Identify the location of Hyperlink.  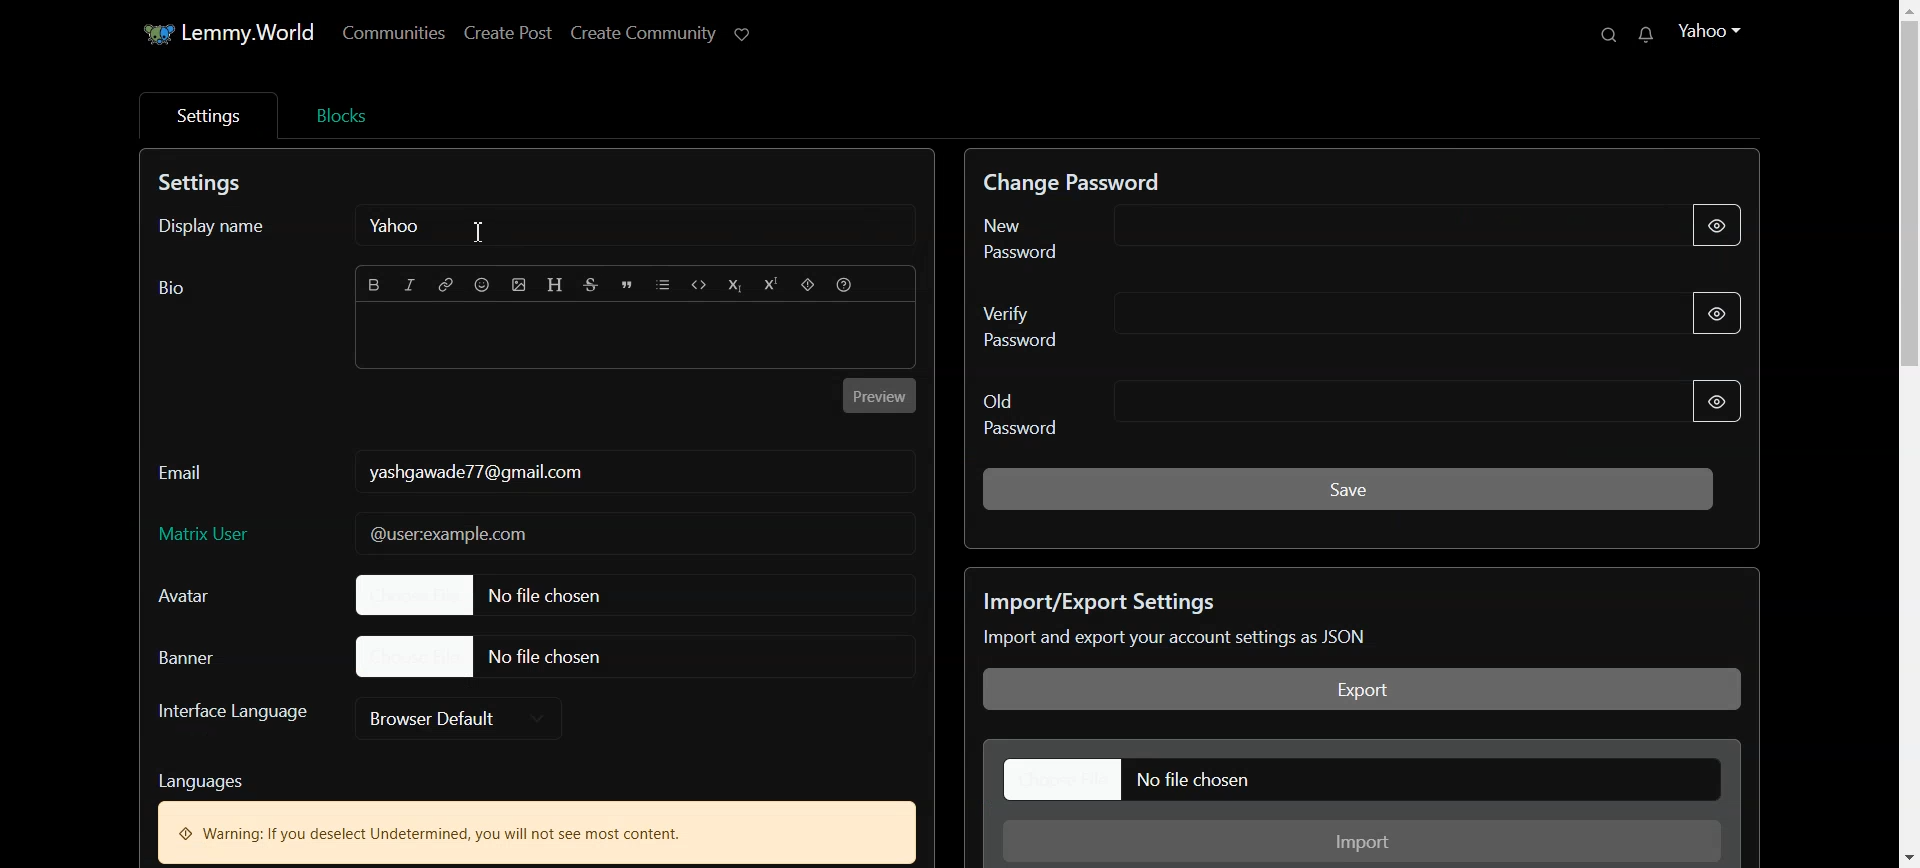
(446, 286).